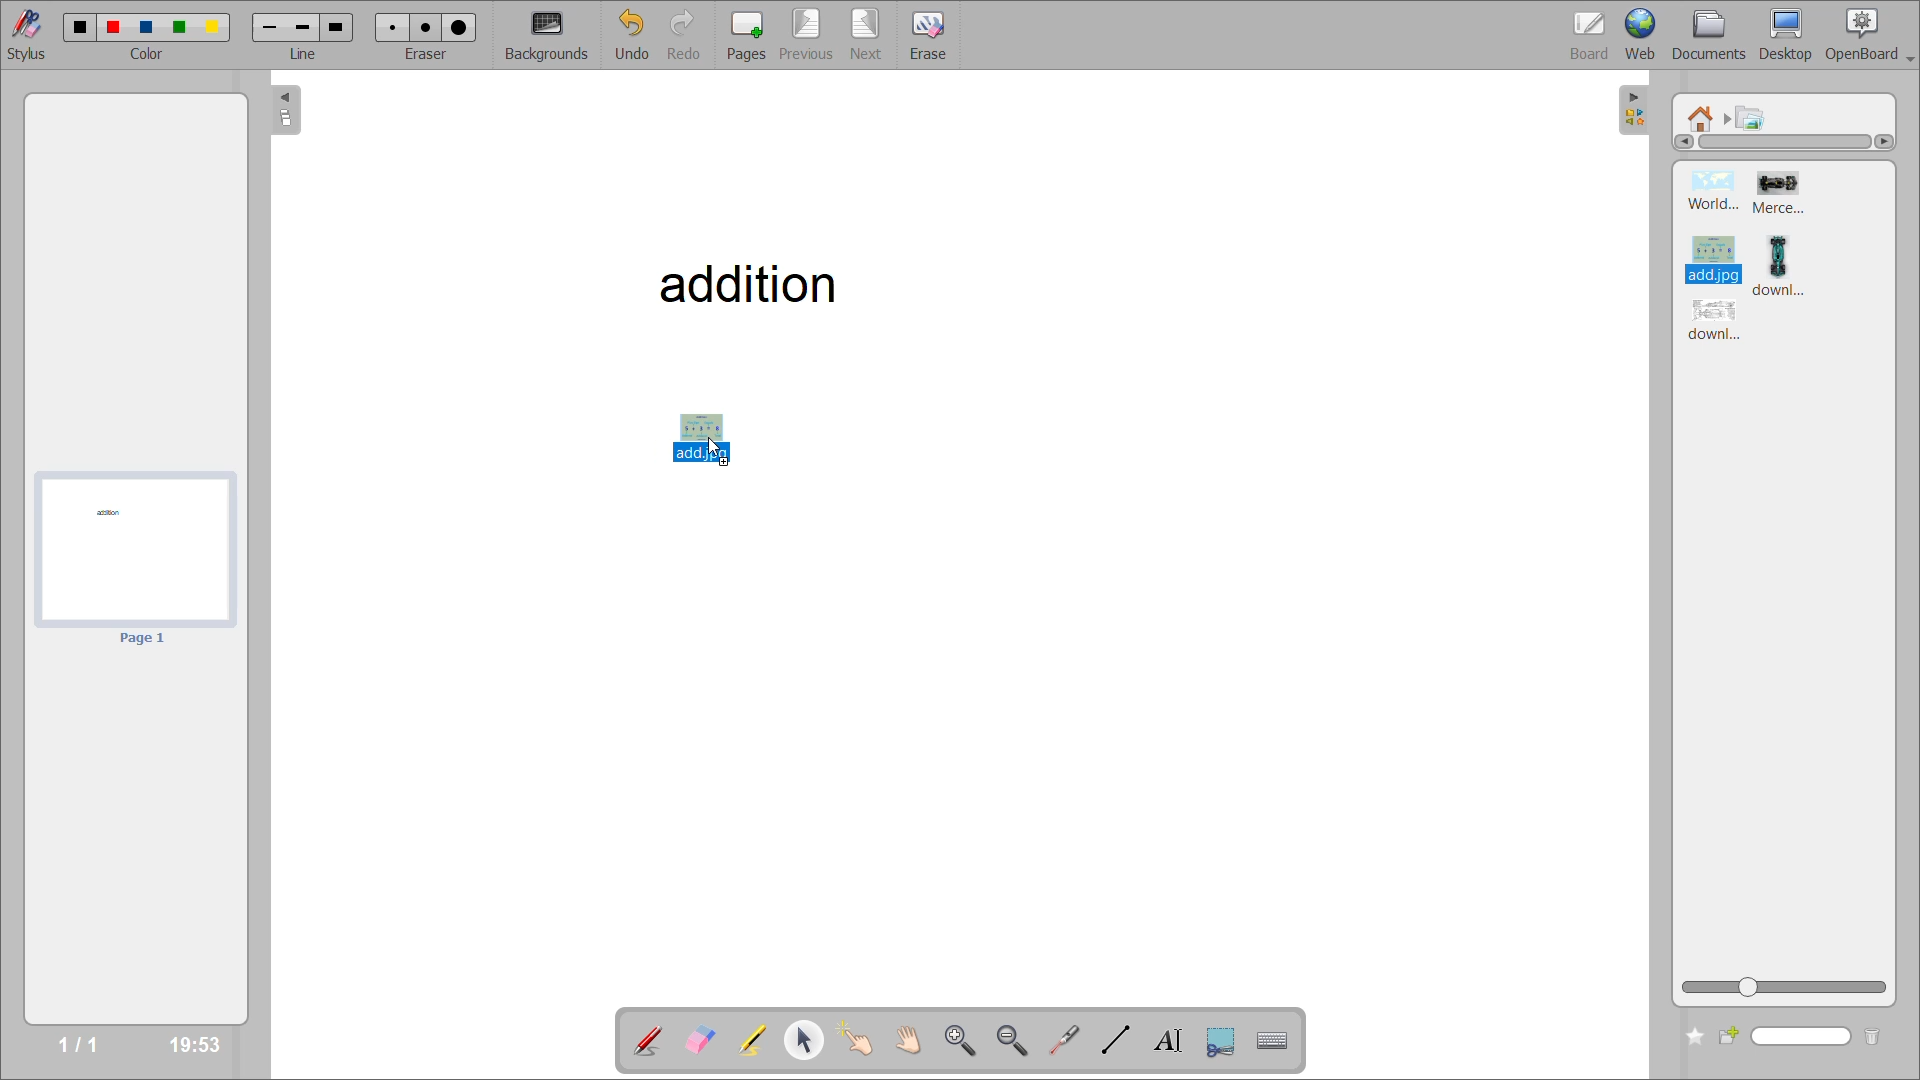 This screenshot has width=1920, height=1080. What do you see at coordinates (1785, 194) in the screenshot?
I see `image 2` at bounding box center [1785, 194].